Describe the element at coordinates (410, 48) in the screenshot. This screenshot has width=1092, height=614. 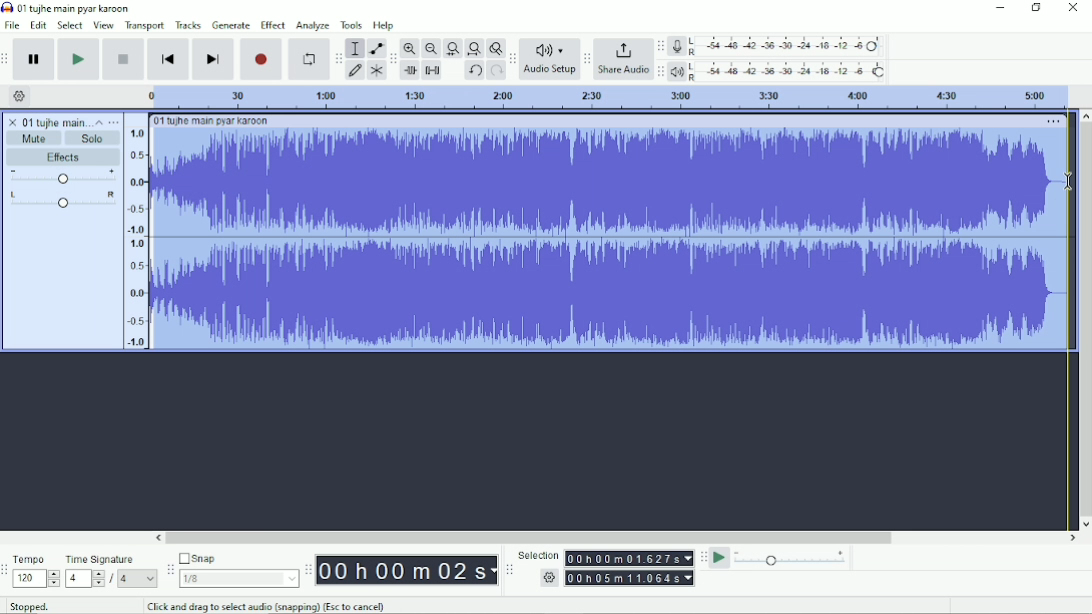
I see `Zoom In` at that location.